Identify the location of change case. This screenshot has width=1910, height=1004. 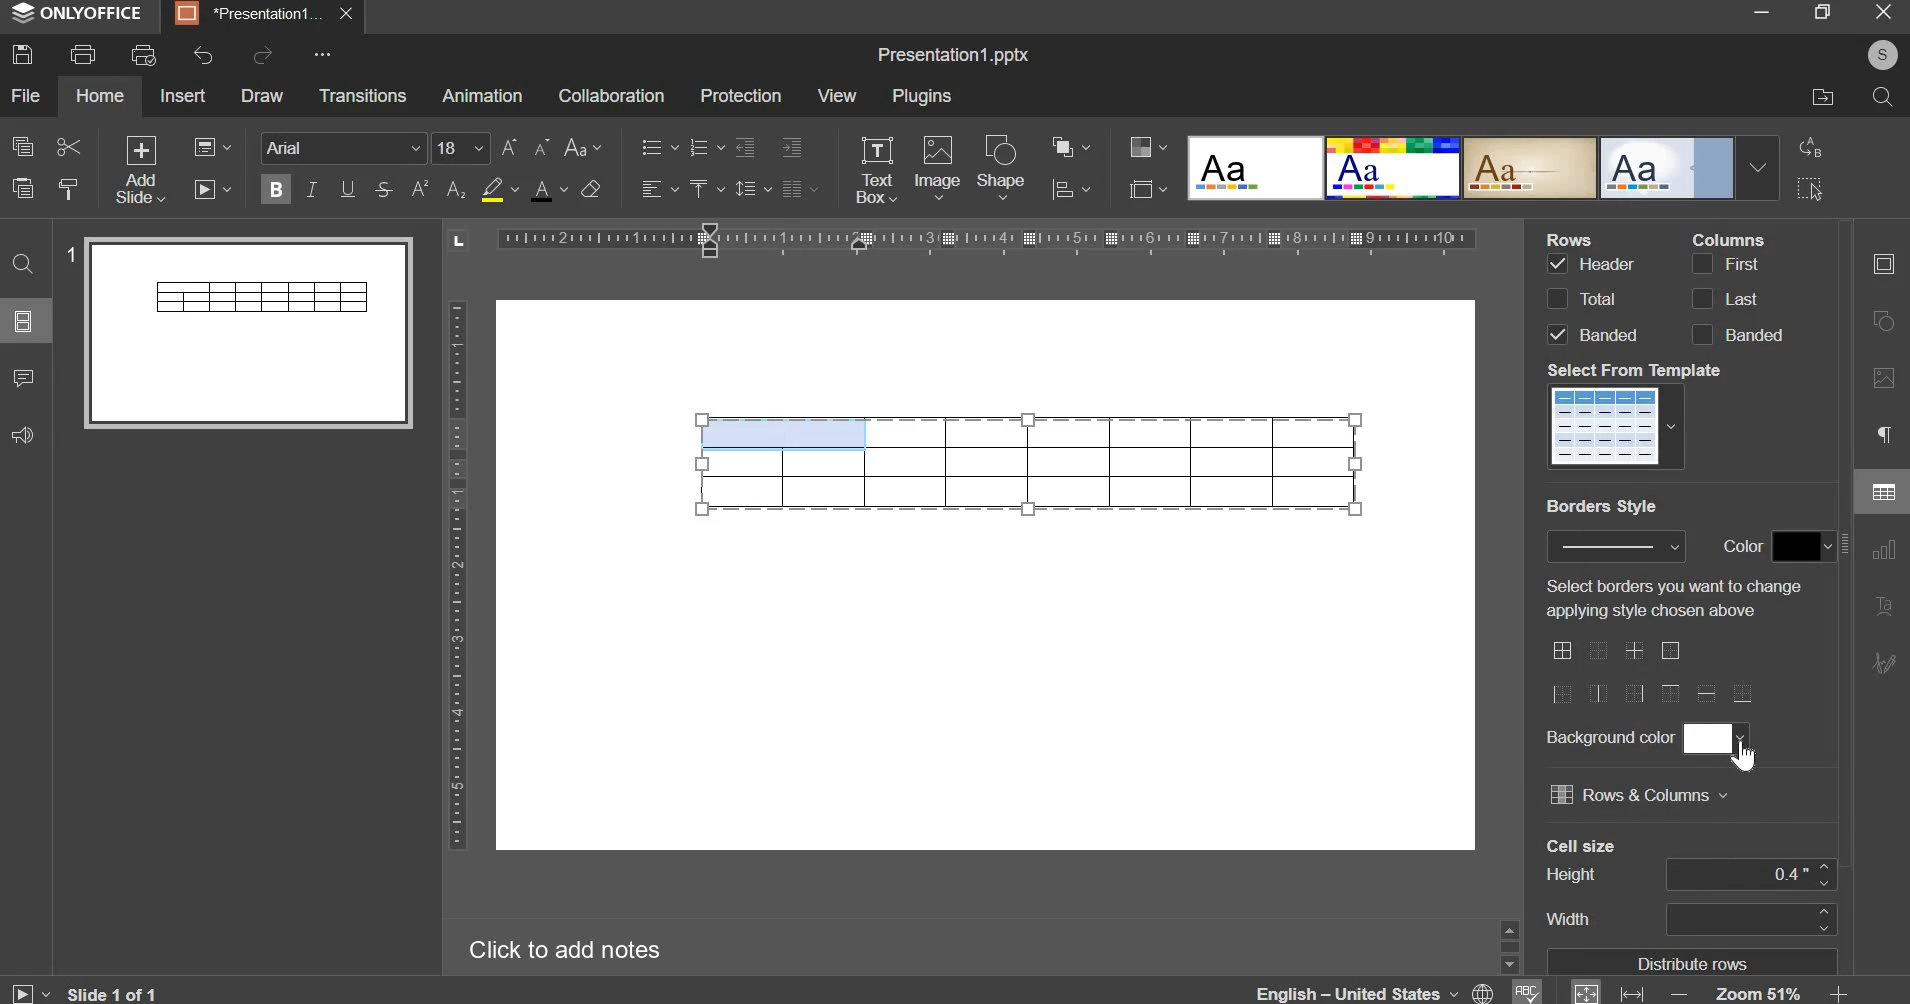
(582, 148).